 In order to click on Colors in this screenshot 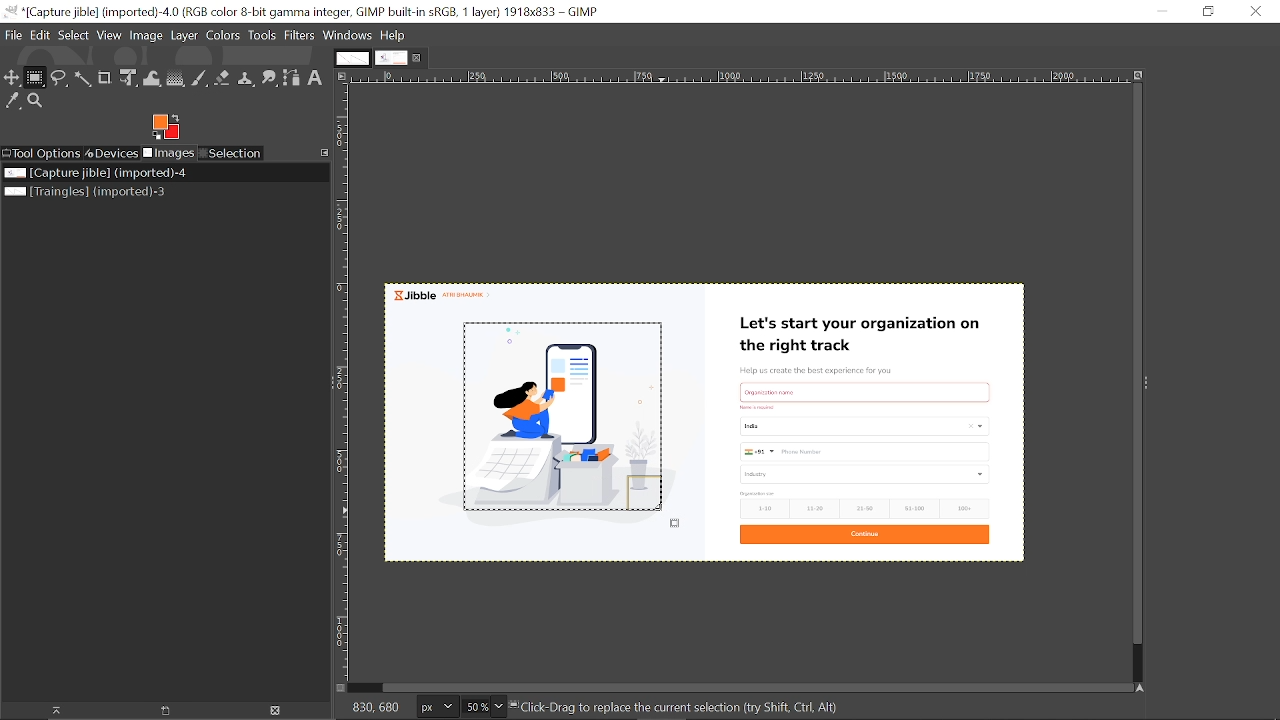, I will do `click(225, 38)`.